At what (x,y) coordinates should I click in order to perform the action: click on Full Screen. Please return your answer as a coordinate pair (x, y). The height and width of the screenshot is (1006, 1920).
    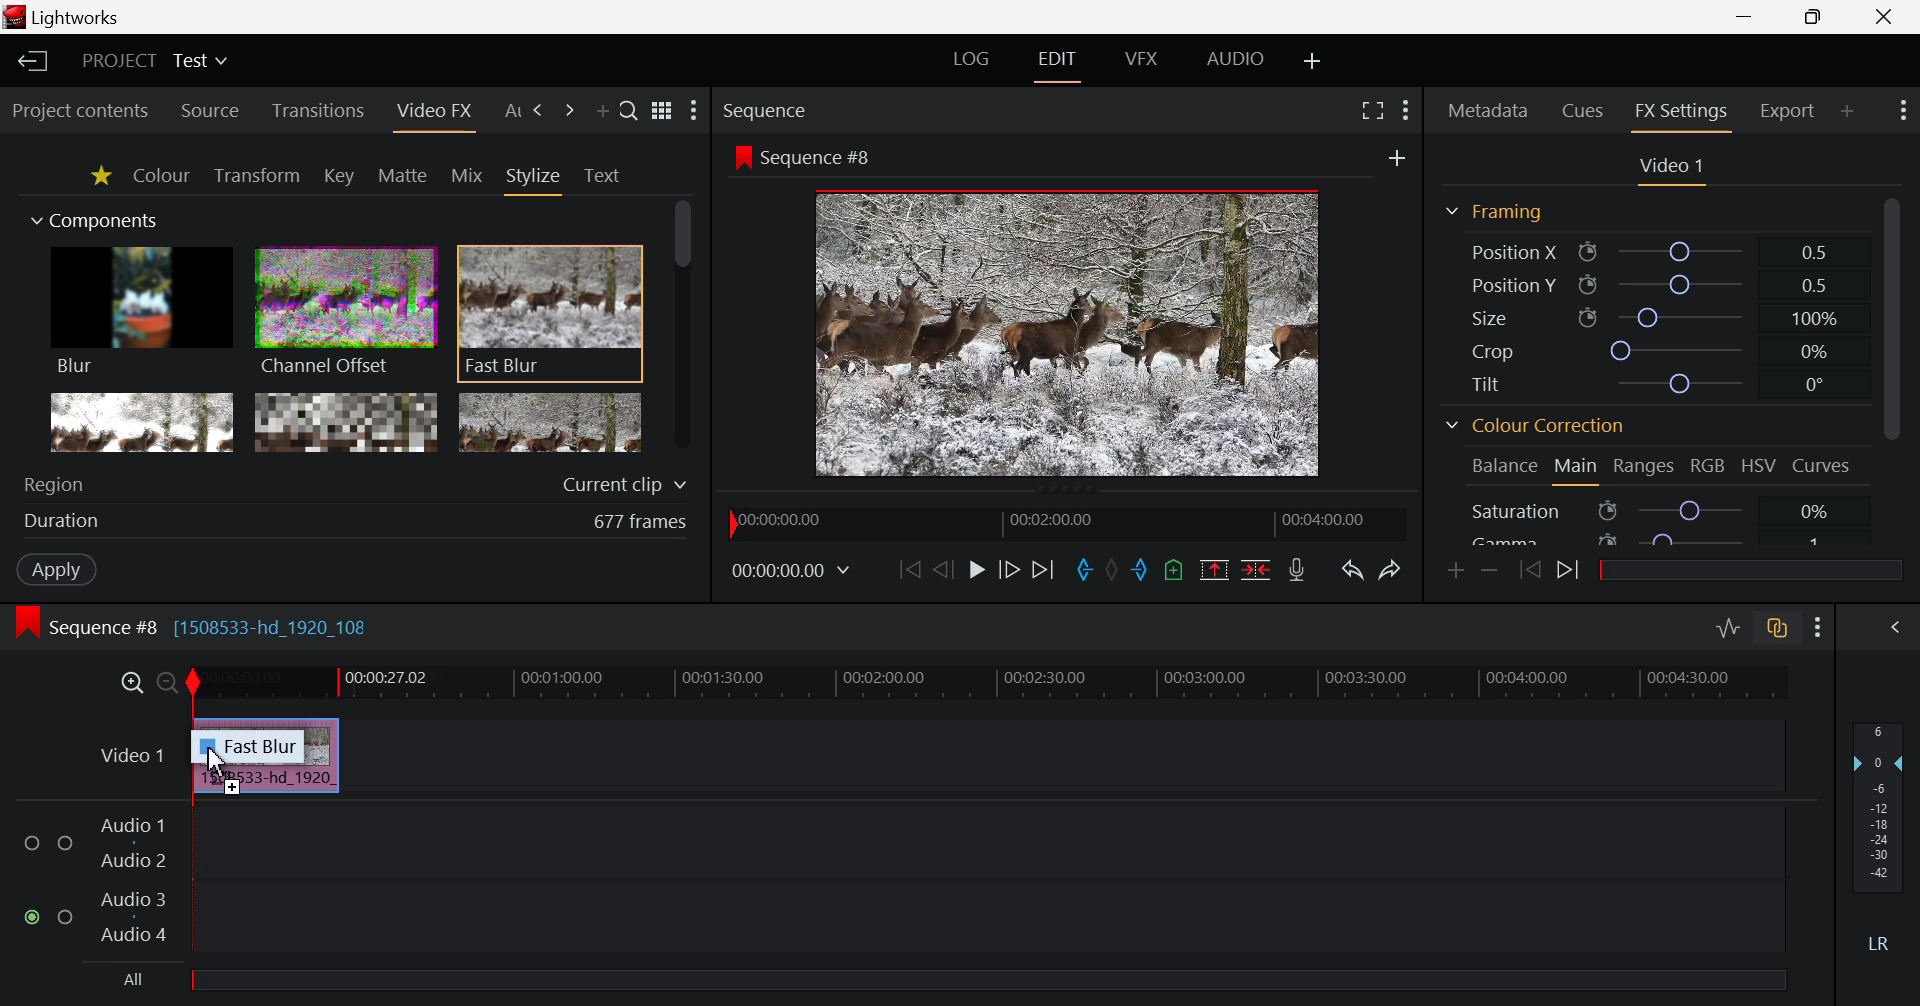
    Looking at the image, I should click on (1372, 113).